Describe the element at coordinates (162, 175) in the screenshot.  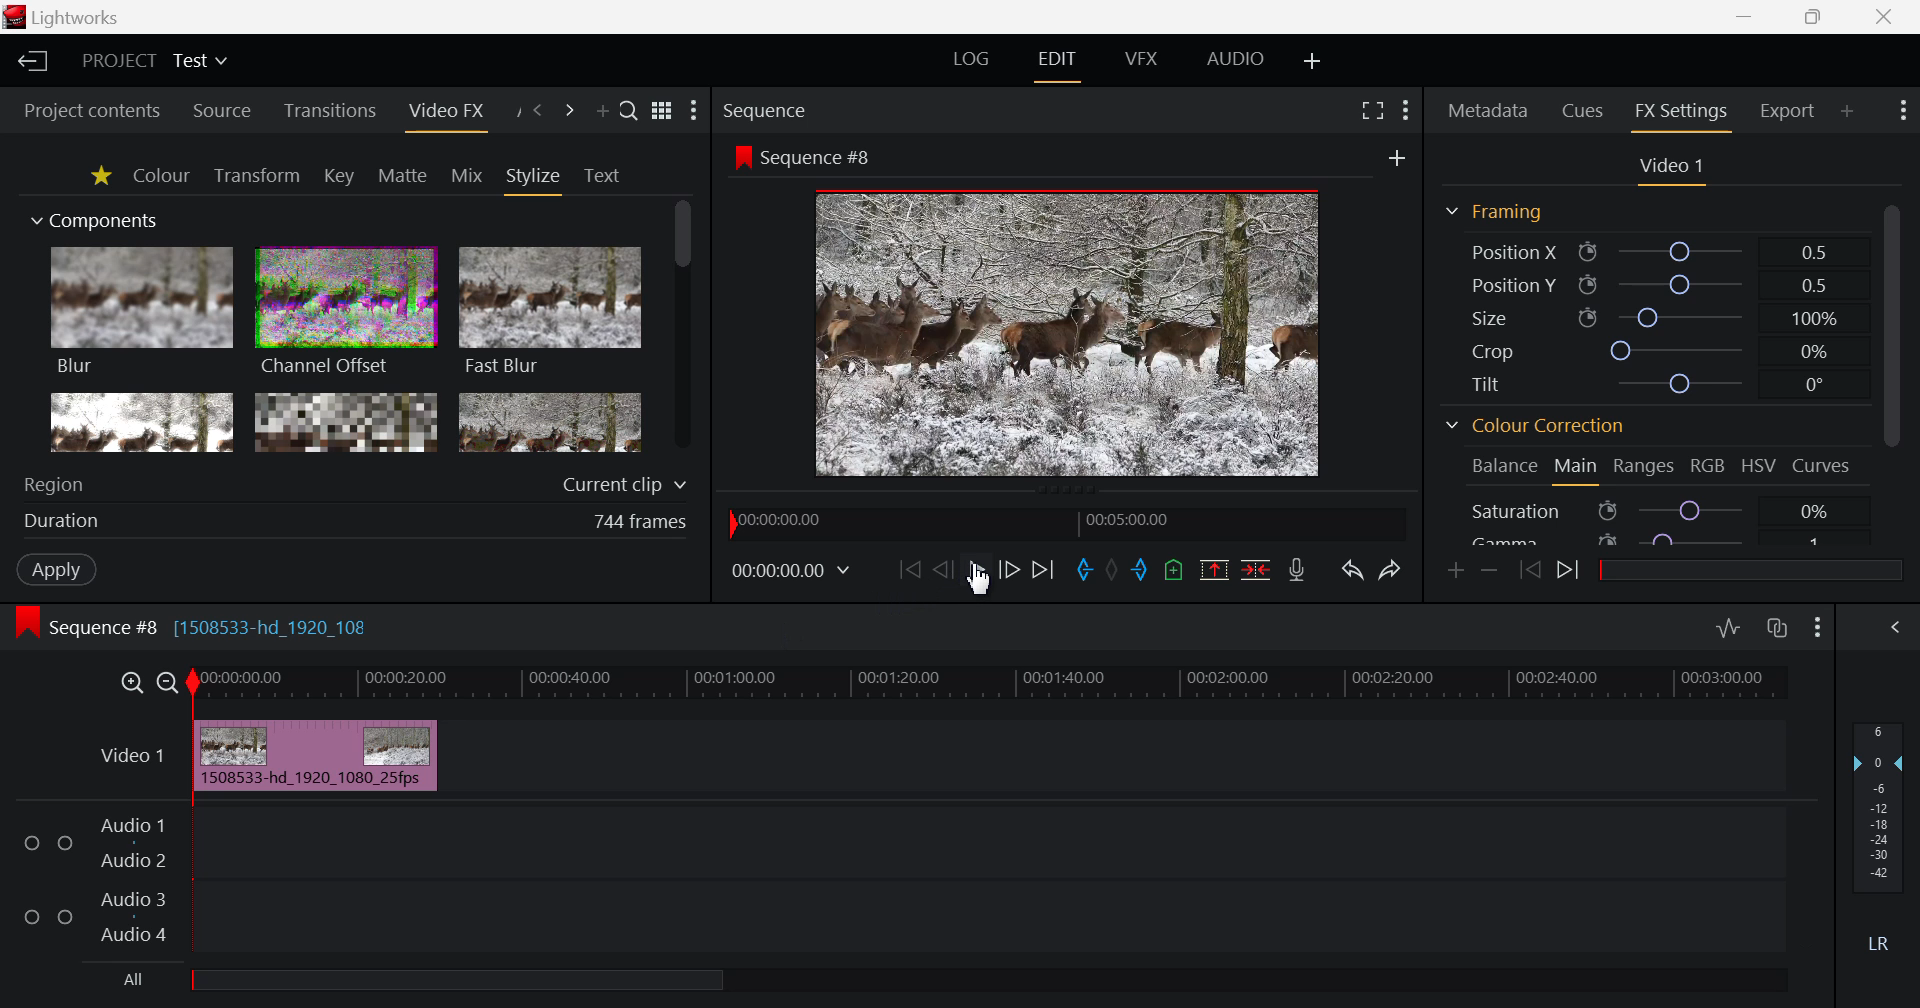
I see `Colour` at that location.